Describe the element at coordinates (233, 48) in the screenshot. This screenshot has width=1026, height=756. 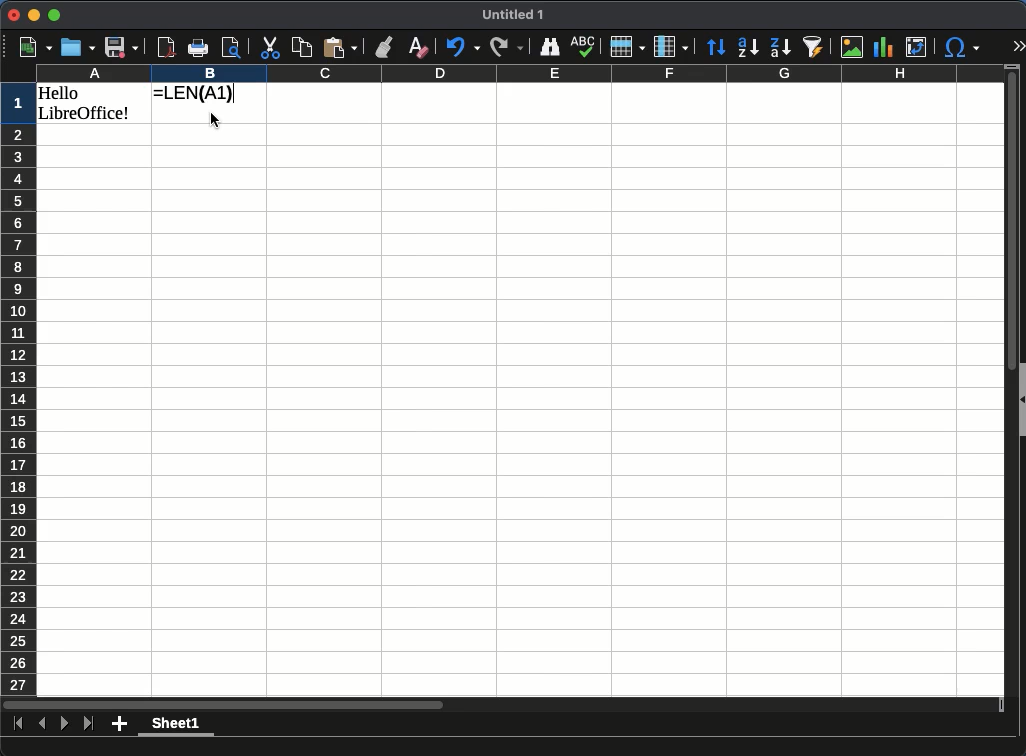
I see `page preview` at that location.